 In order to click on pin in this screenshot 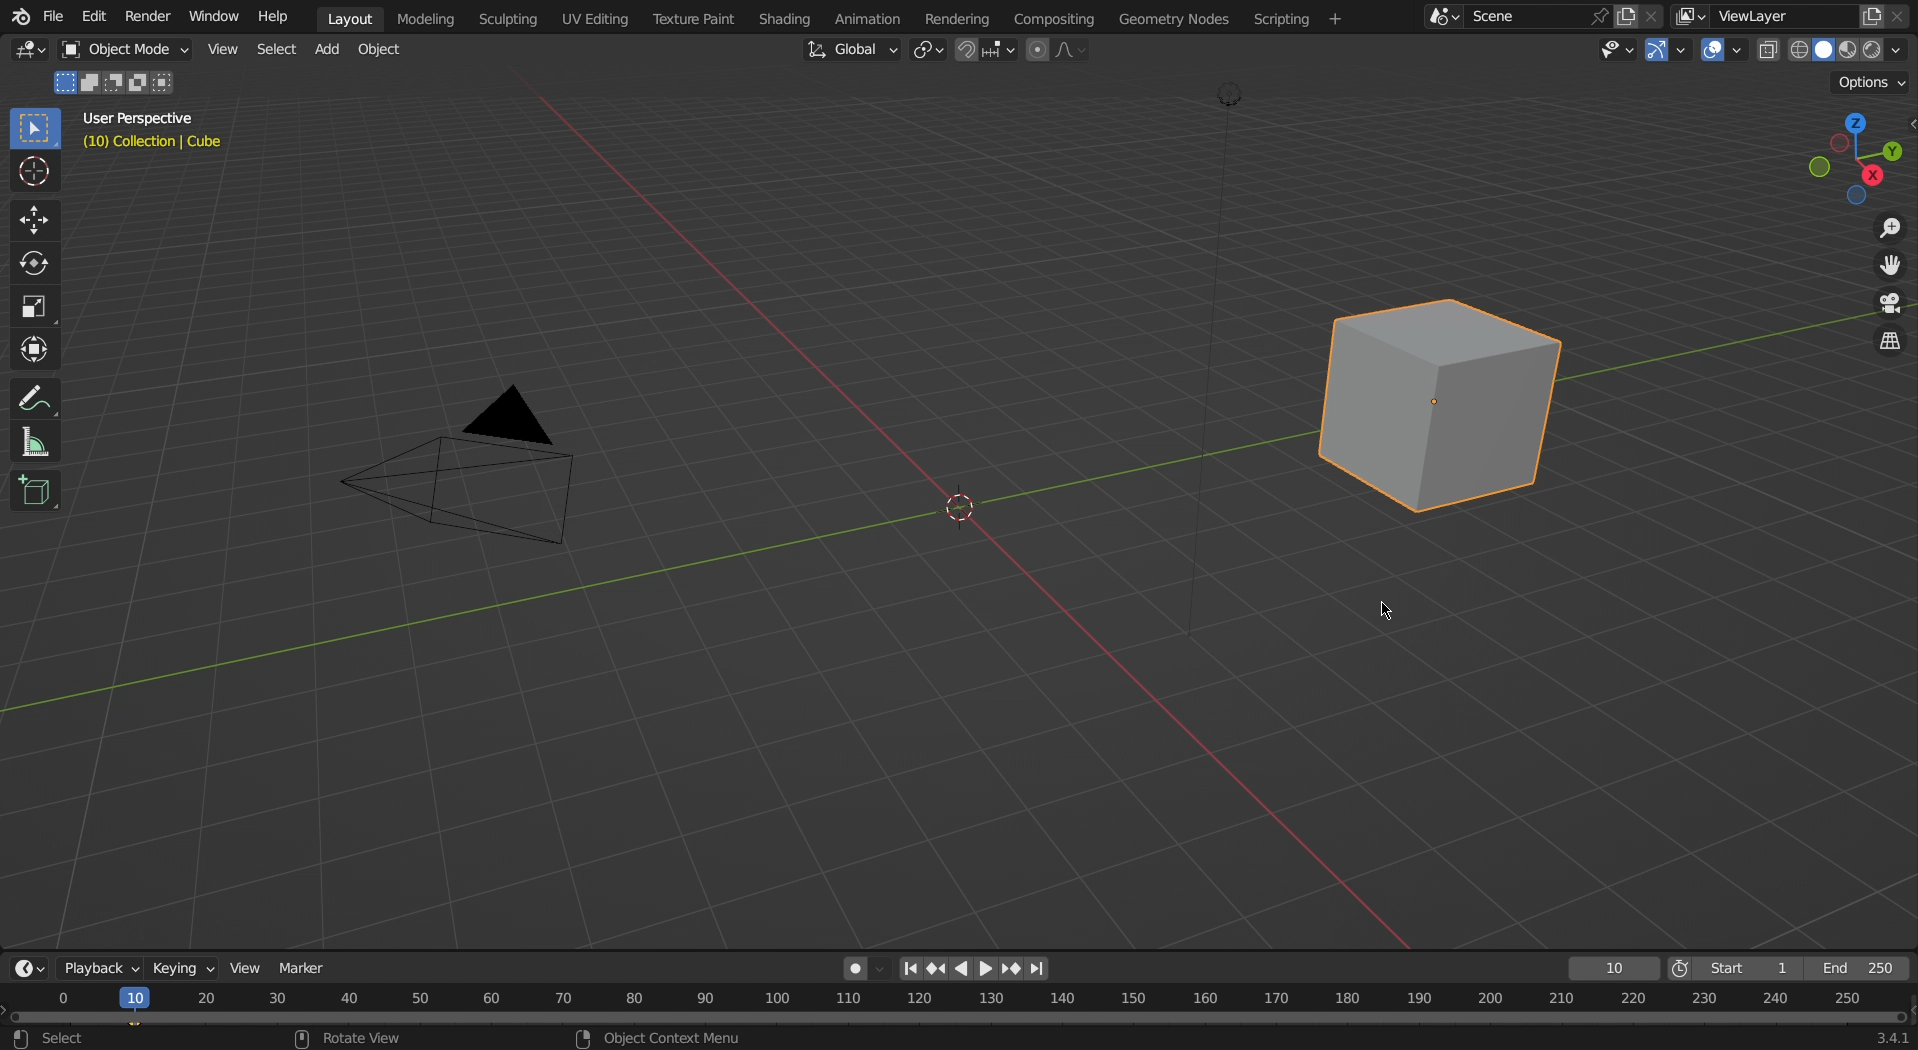, I will do `click(1595, 16)`.